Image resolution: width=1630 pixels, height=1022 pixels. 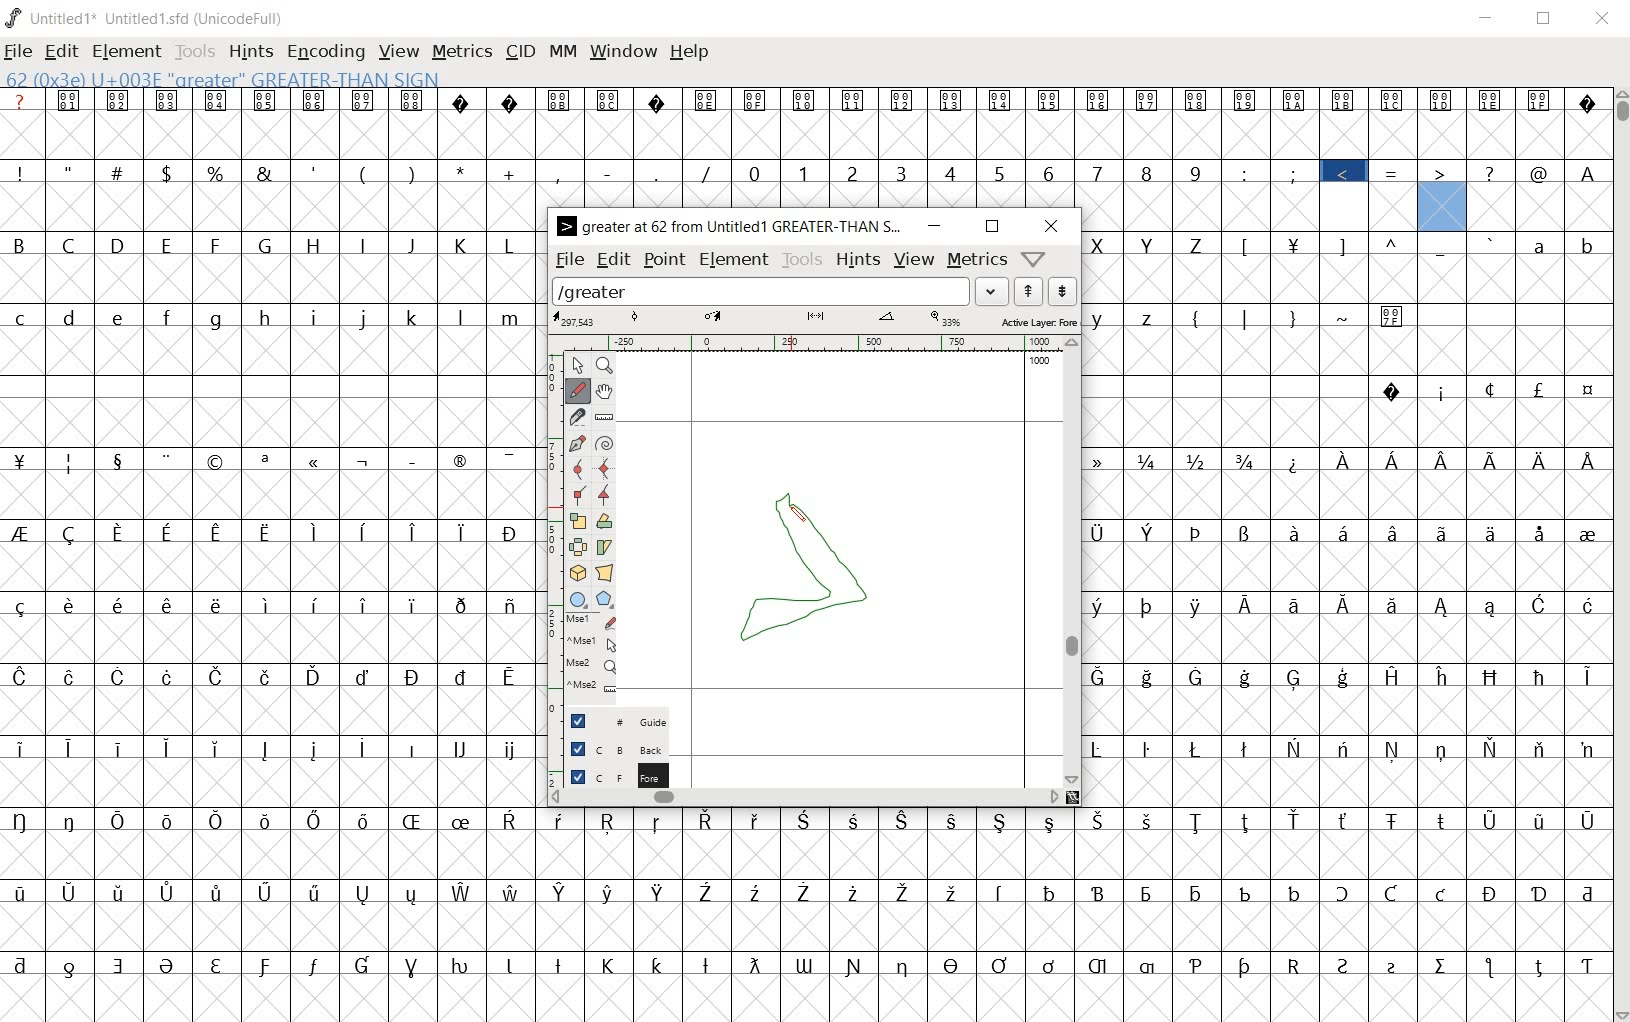 I want to click on draw a freehand curve, so click(x=578, y=391).